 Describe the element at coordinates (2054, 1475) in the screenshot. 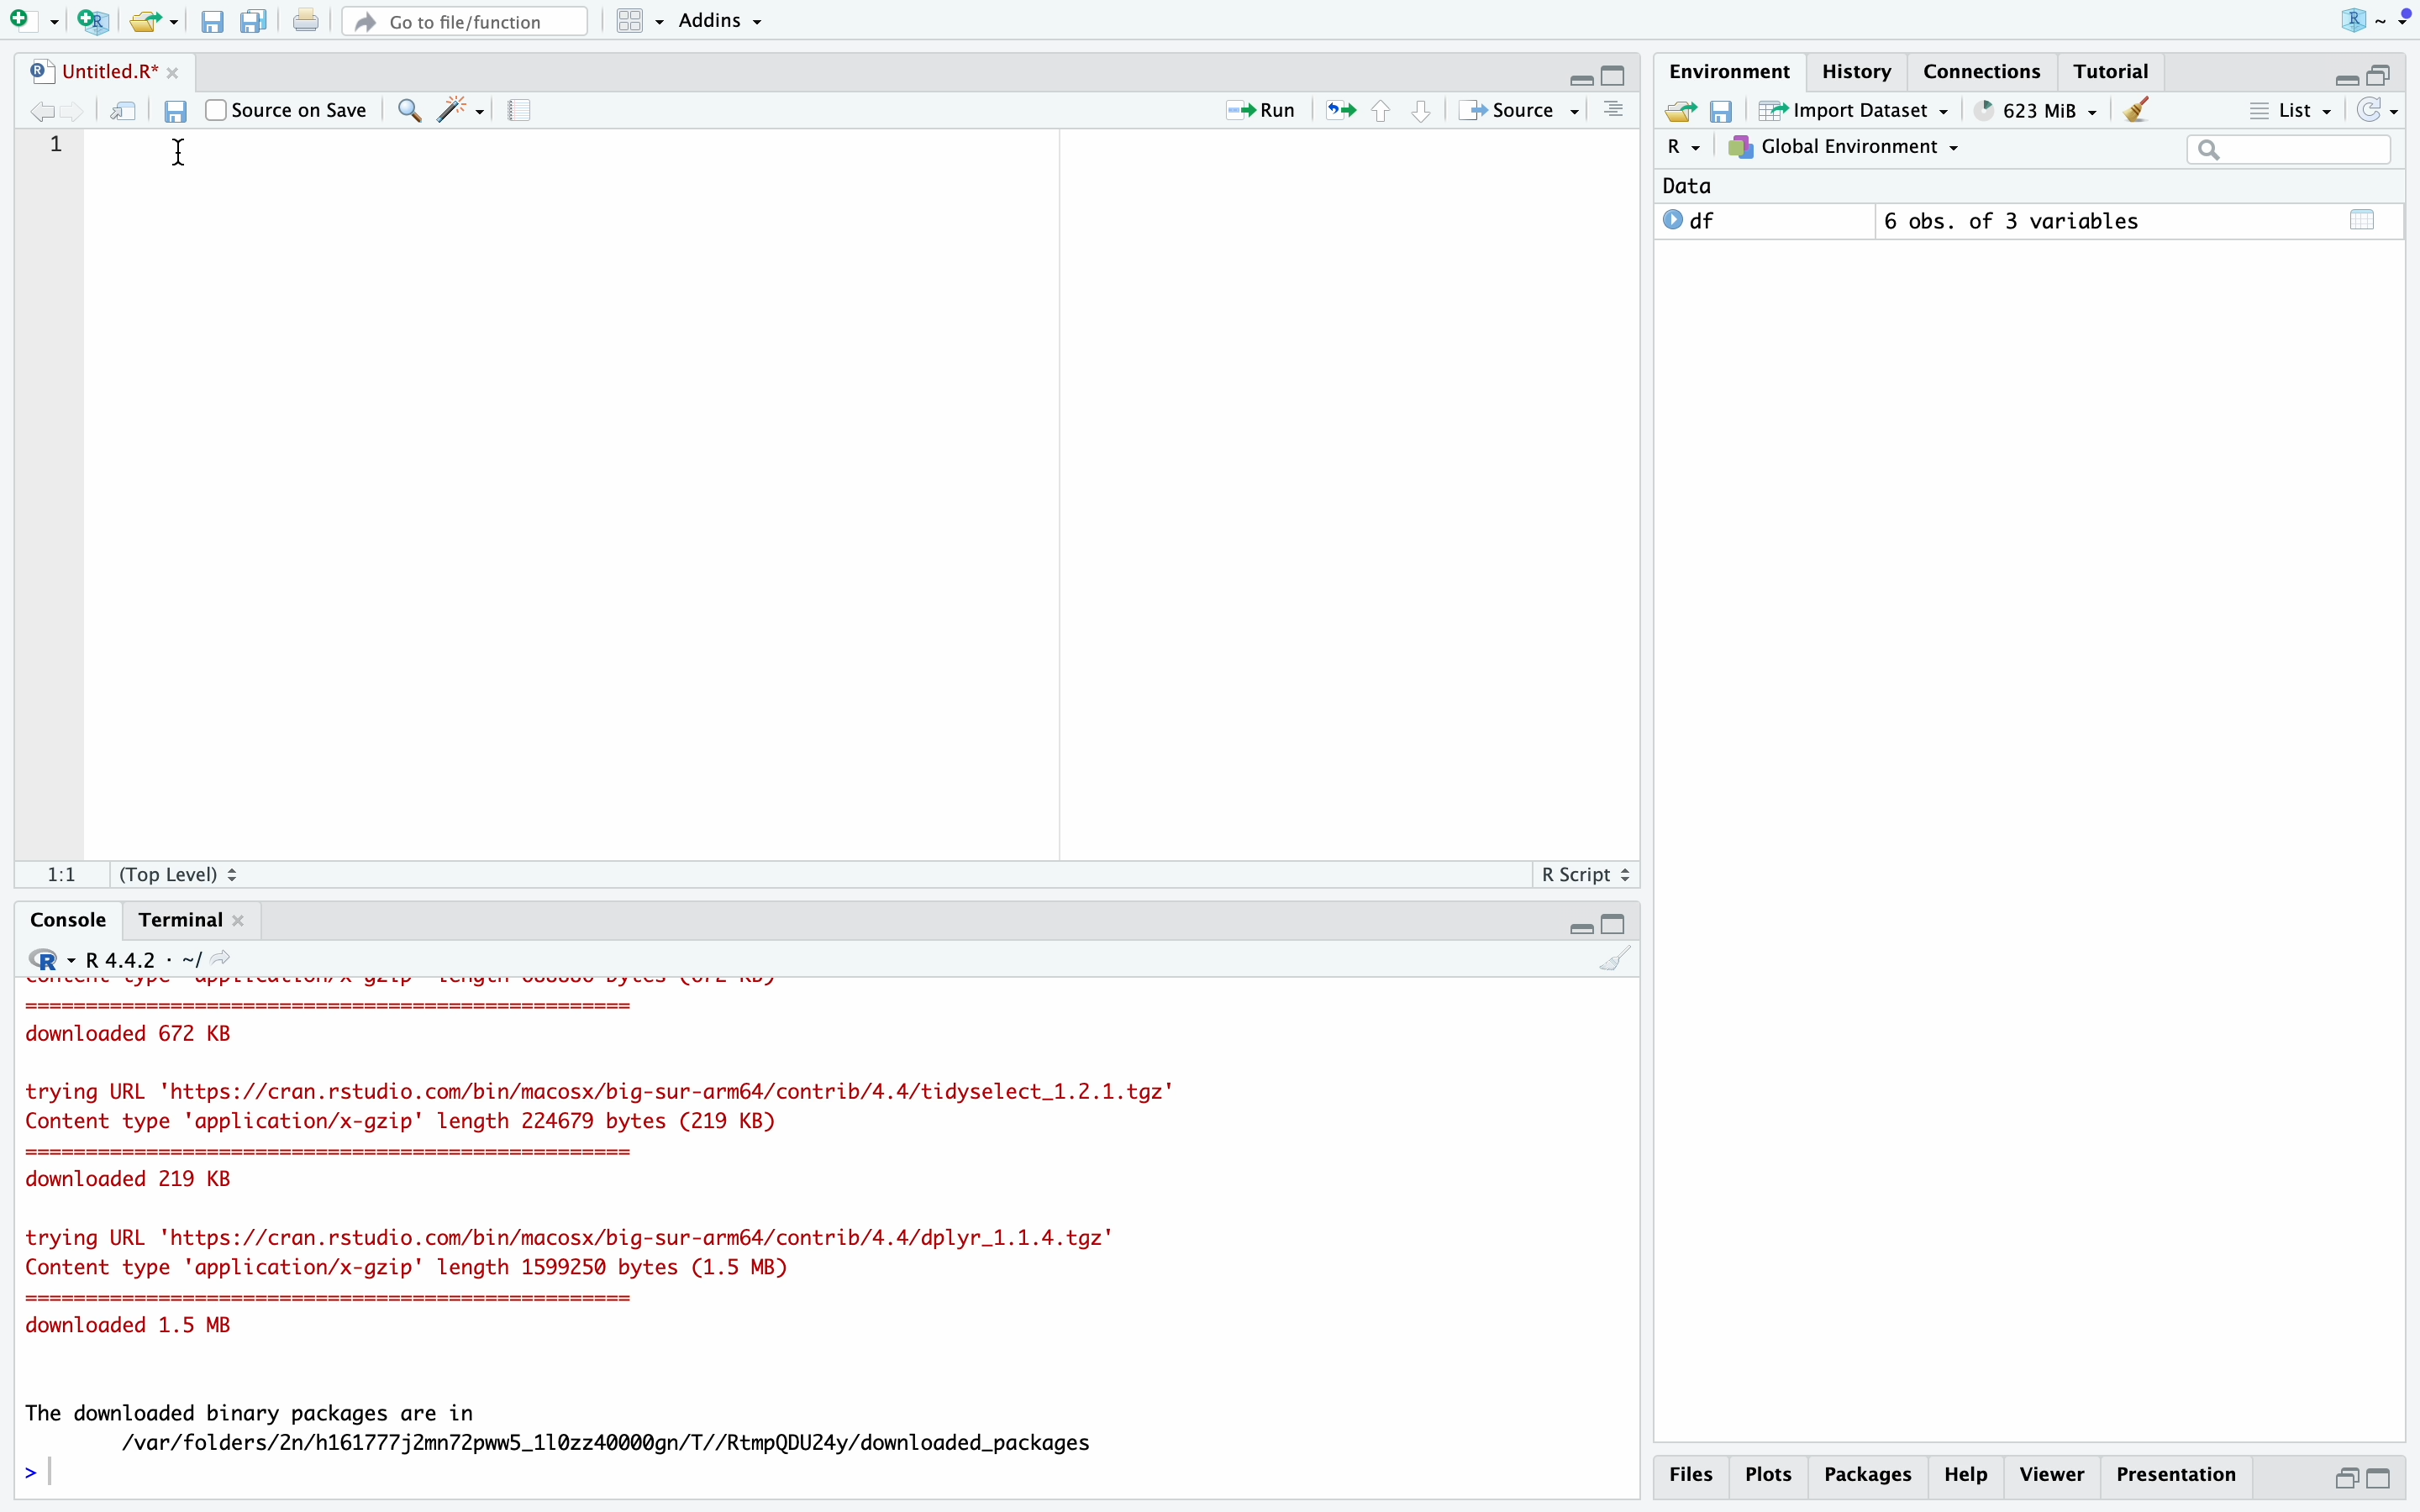

I see `Viewer` at that location.